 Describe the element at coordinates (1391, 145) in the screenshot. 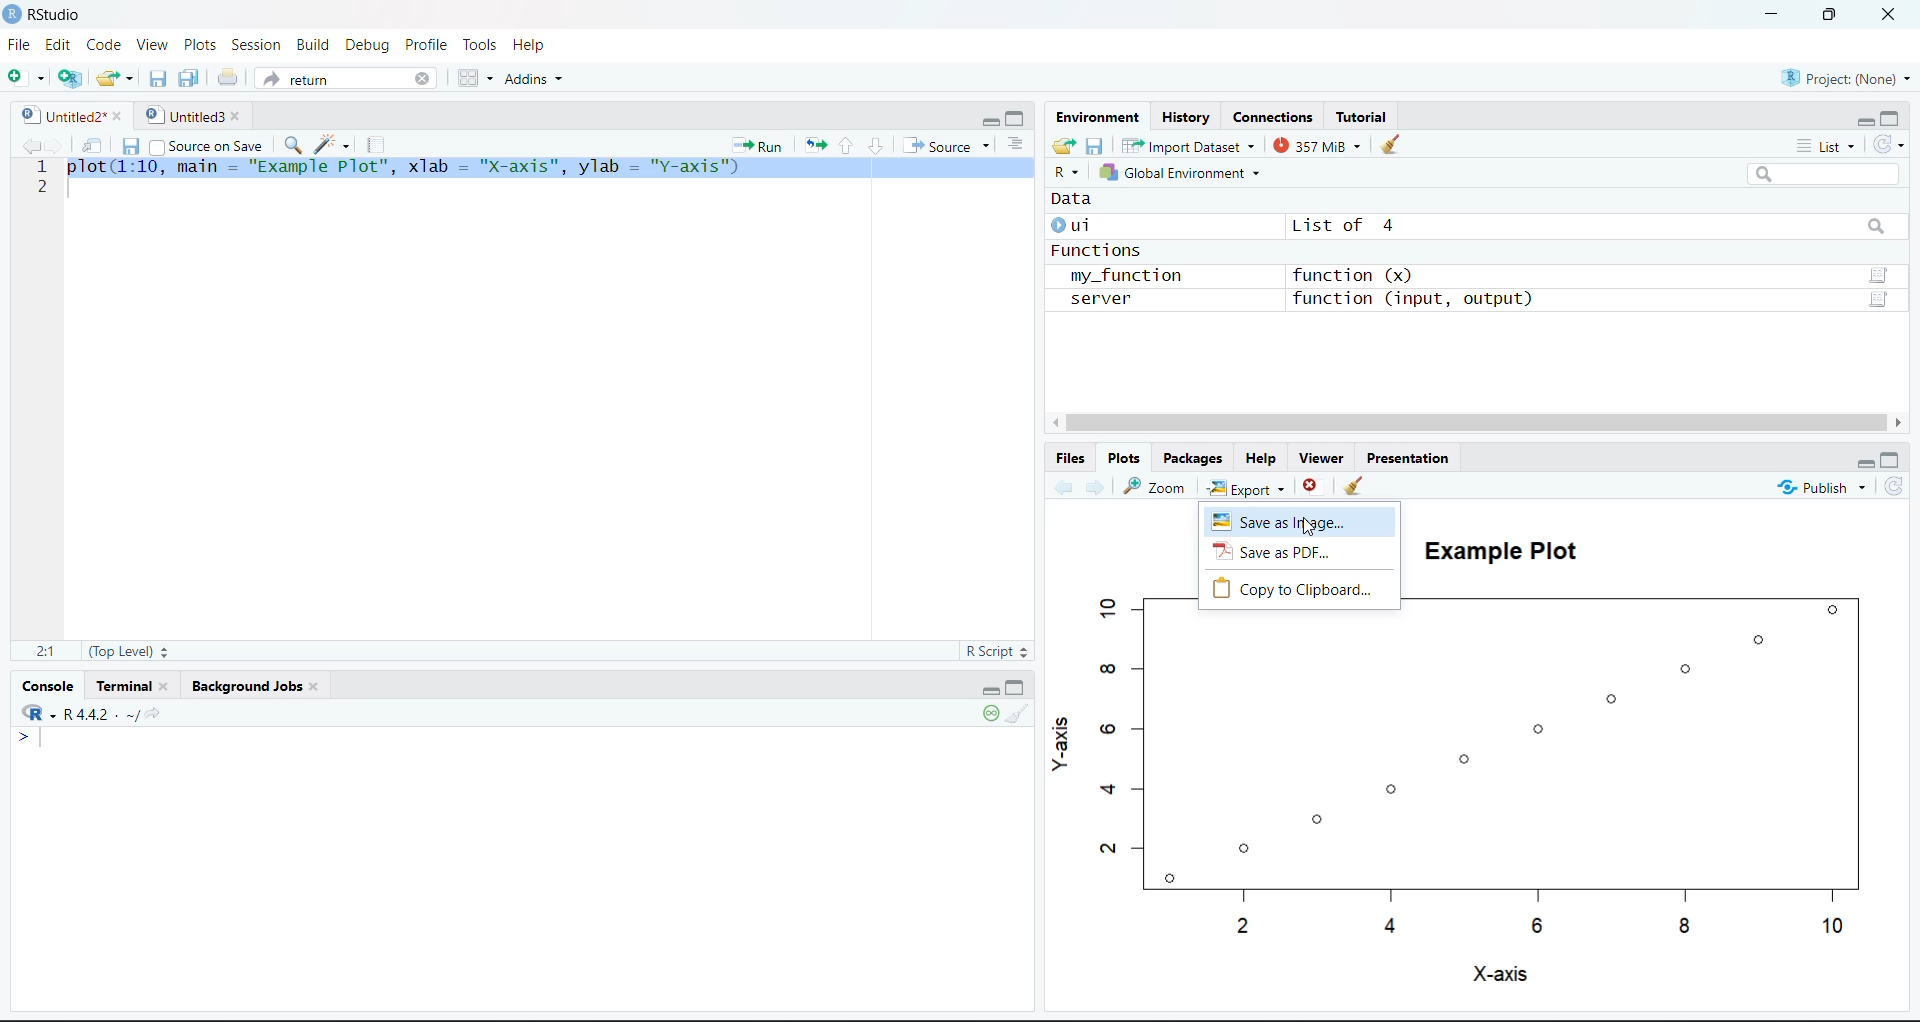

I see `Clear console (Ctrl + L)` at that location.